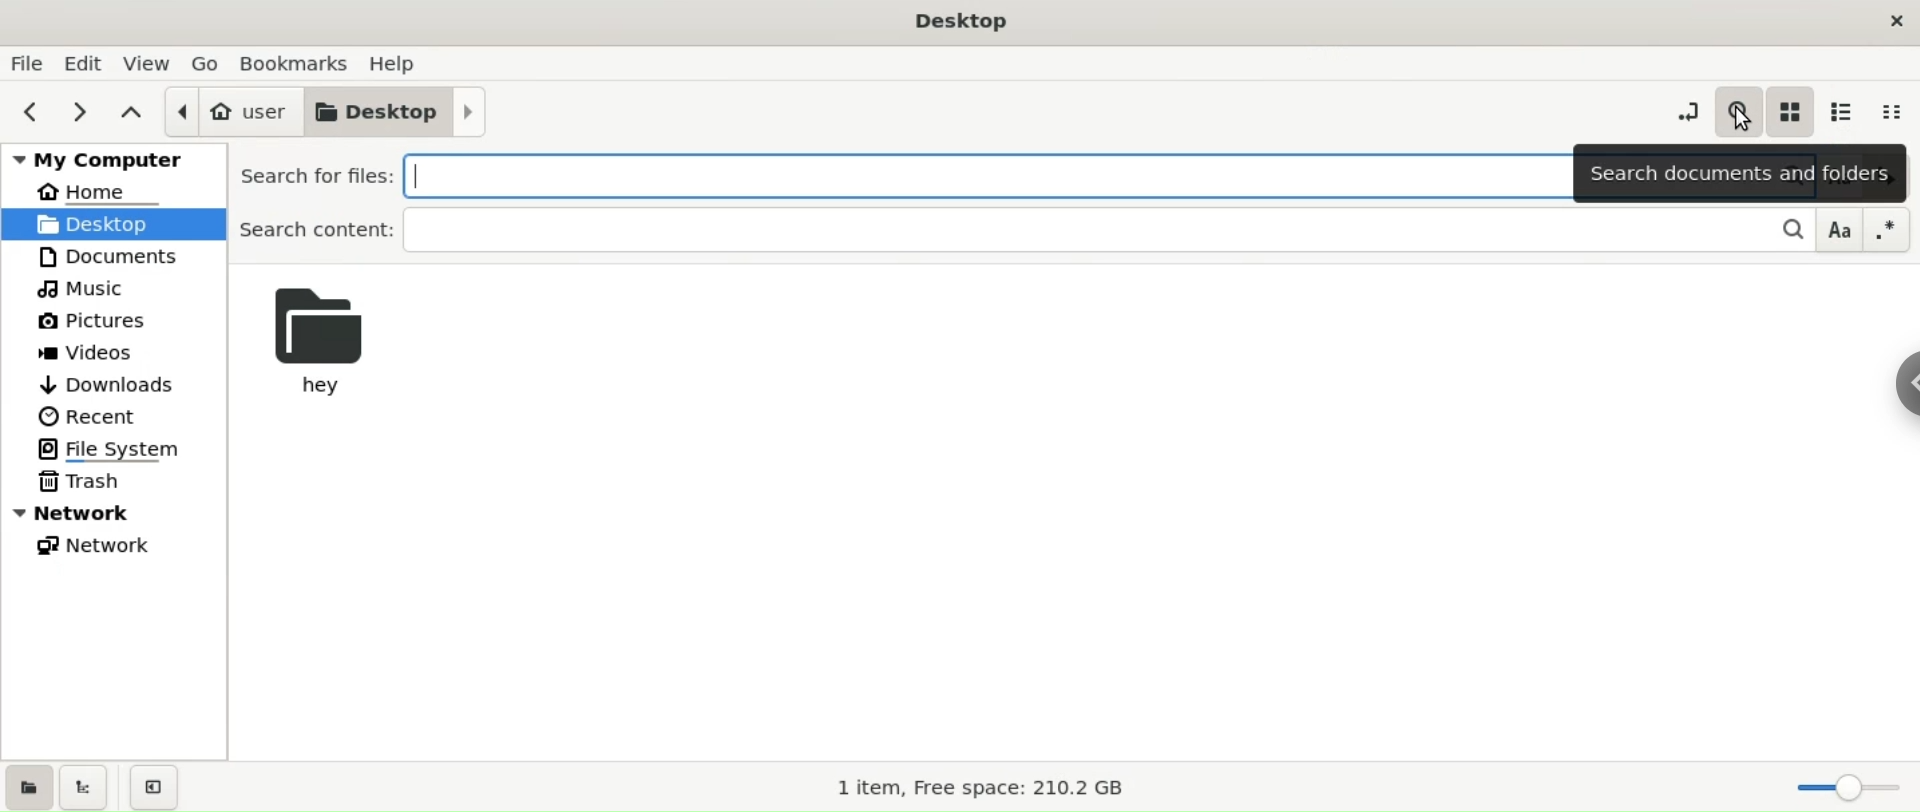  Describe the element at coordinates (324, 339) in the screenshot. I see `hey` at that location.